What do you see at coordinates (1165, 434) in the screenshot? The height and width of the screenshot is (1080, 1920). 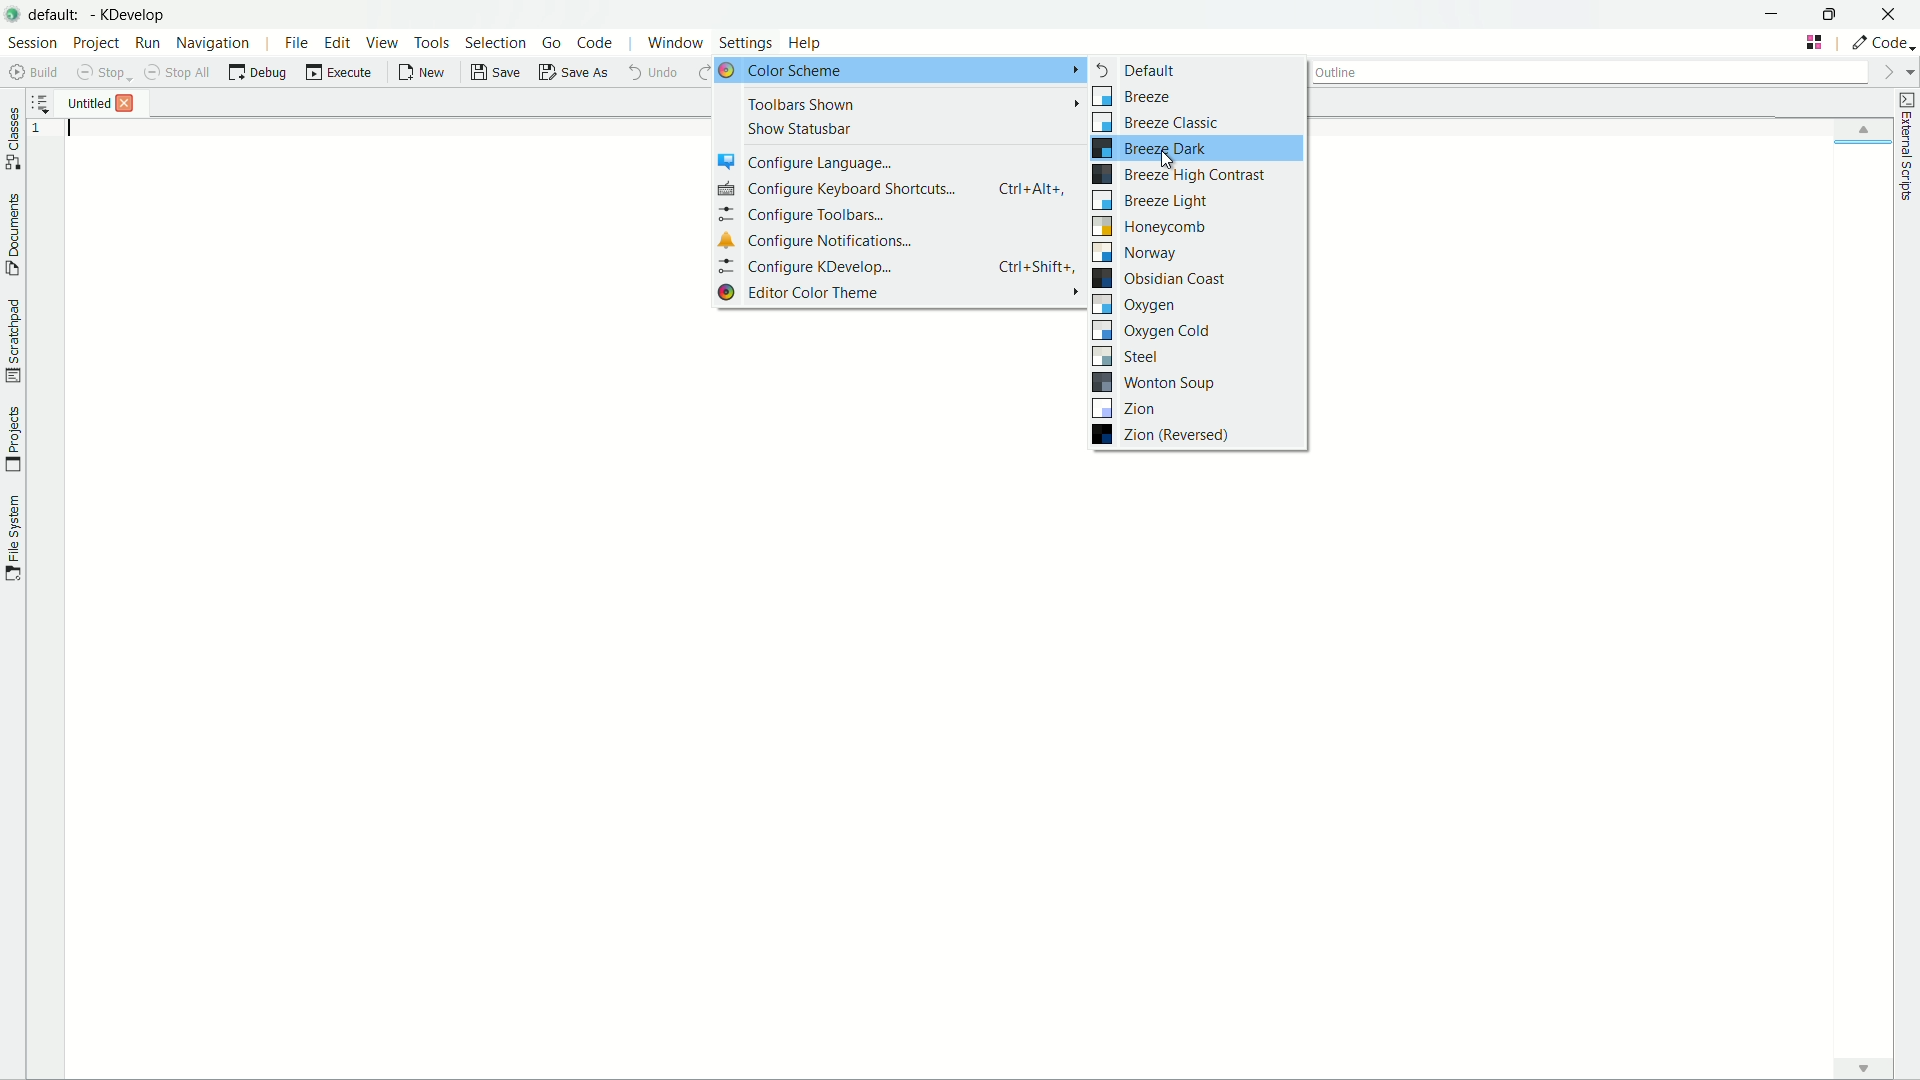 I see `zion reversed` at bounding box center [1165, 434].